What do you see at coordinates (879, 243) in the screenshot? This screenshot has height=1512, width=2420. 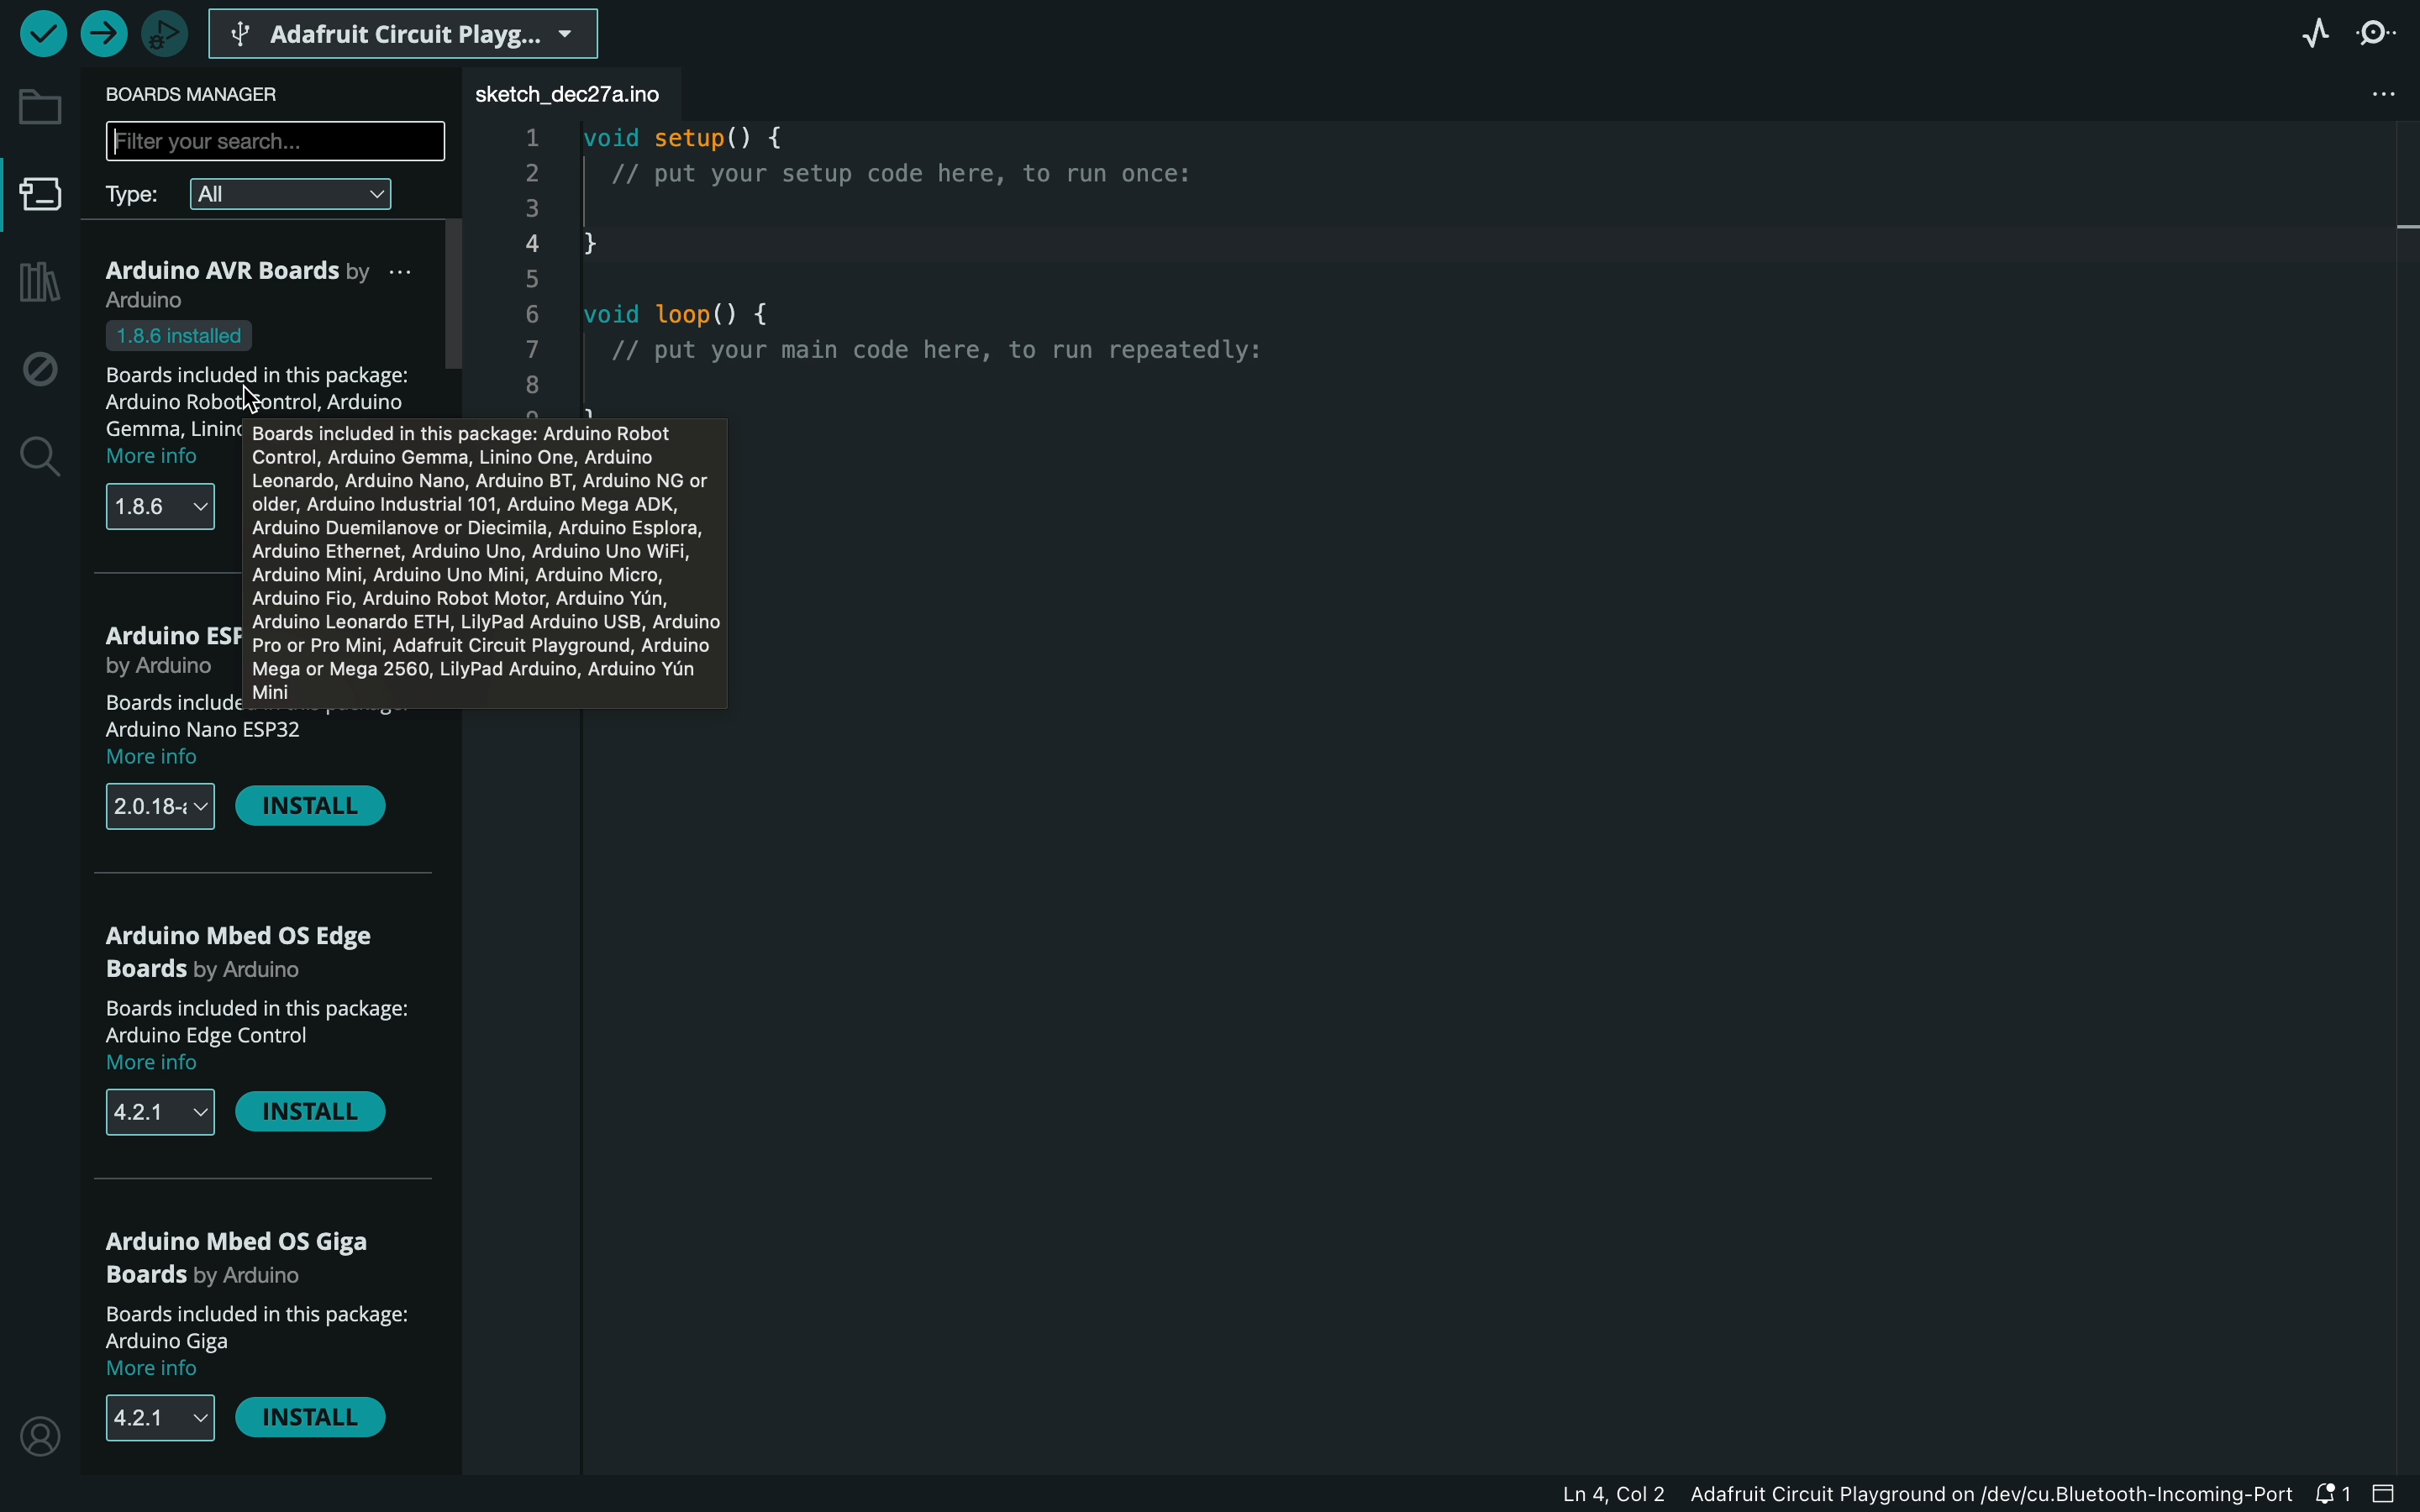 I see `code` at bounding box center [879, 243].